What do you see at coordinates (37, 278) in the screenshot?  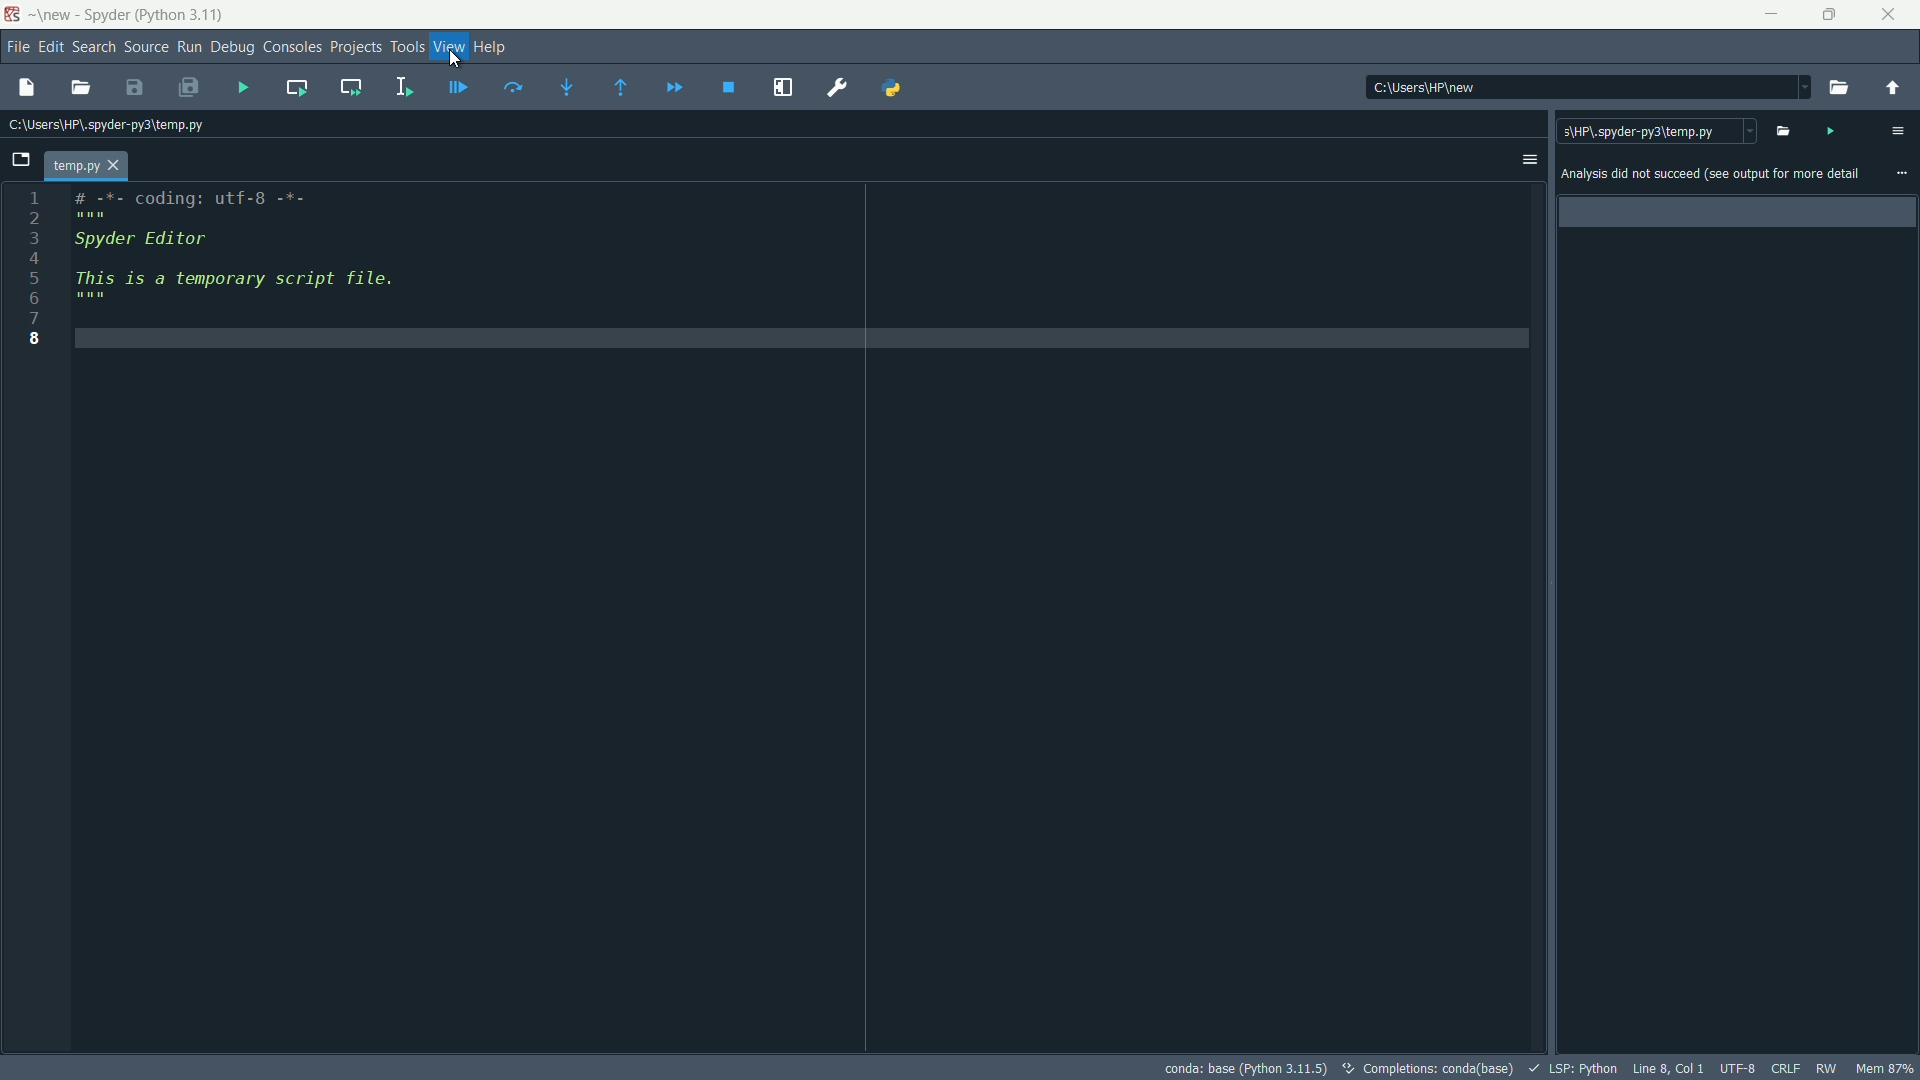 I see `5` at bounding box center [37, 278].